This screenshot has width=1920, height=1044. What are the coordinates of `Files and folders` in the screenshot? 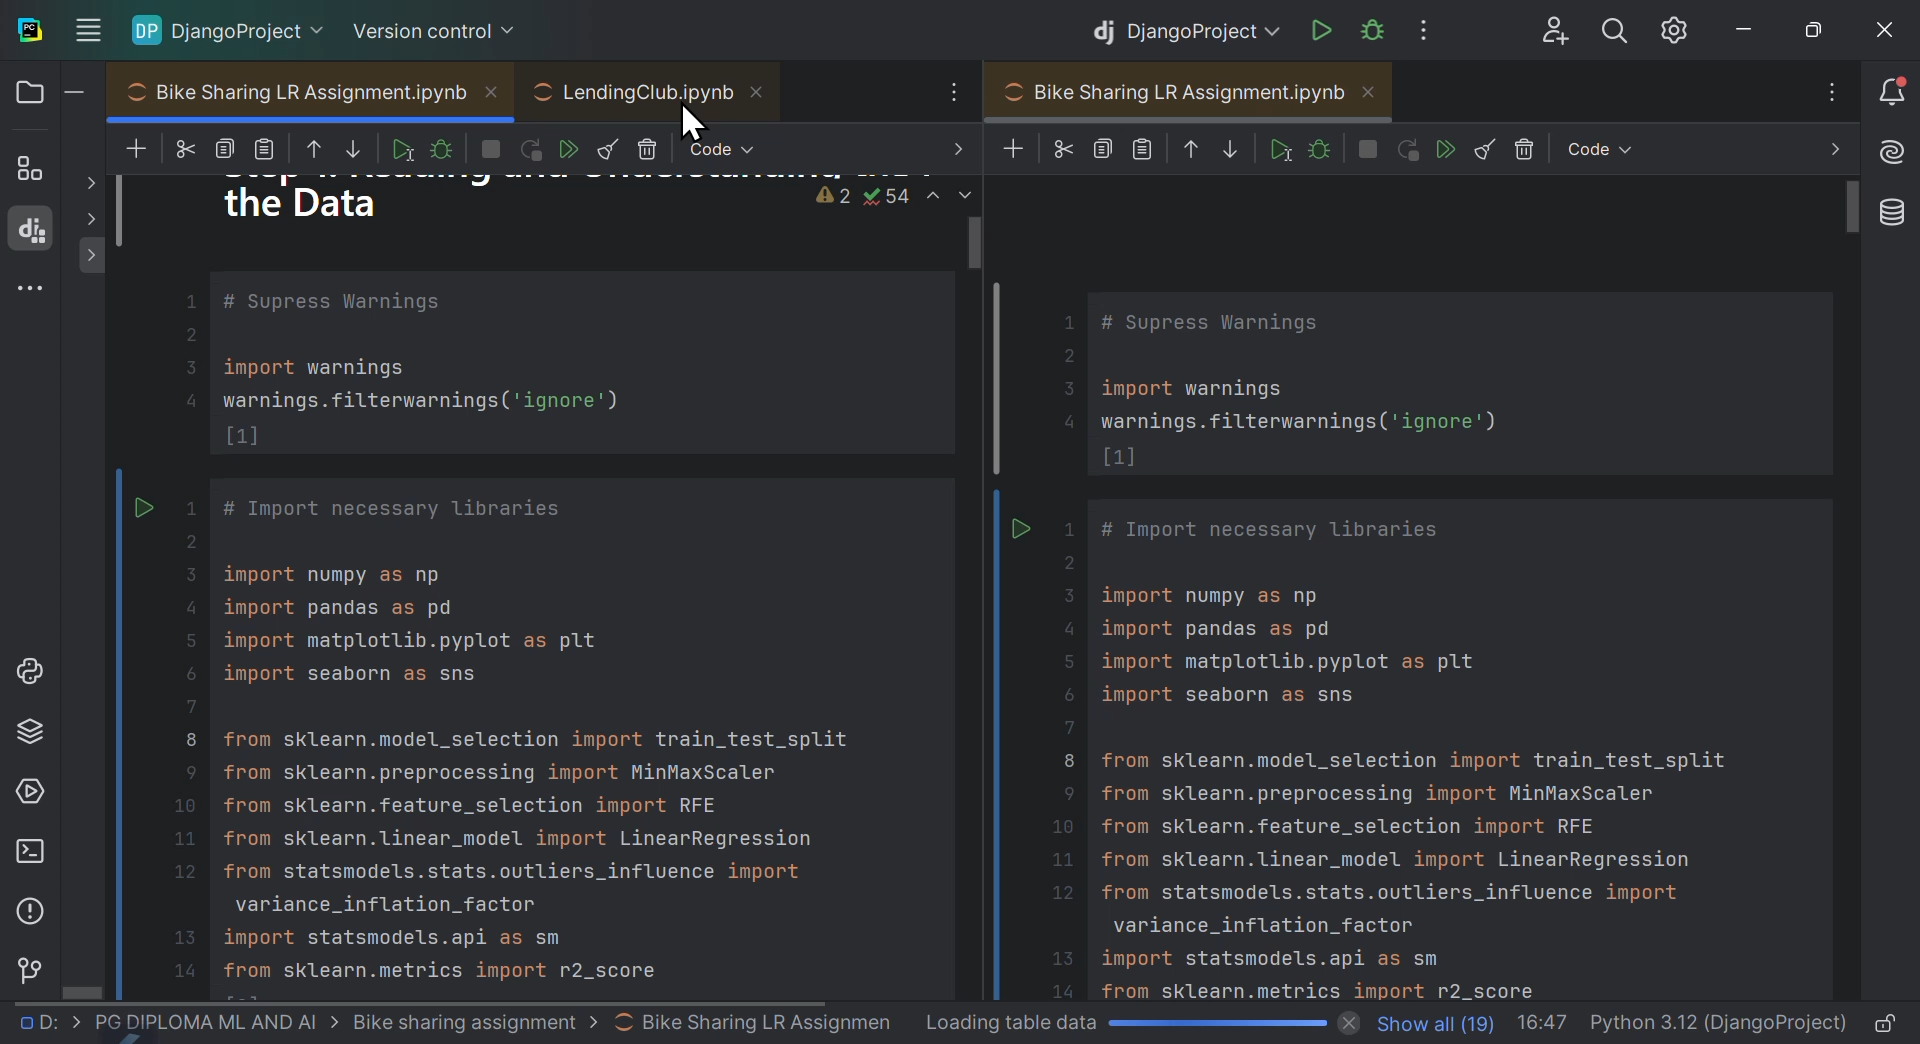 It's located at (49, 92).